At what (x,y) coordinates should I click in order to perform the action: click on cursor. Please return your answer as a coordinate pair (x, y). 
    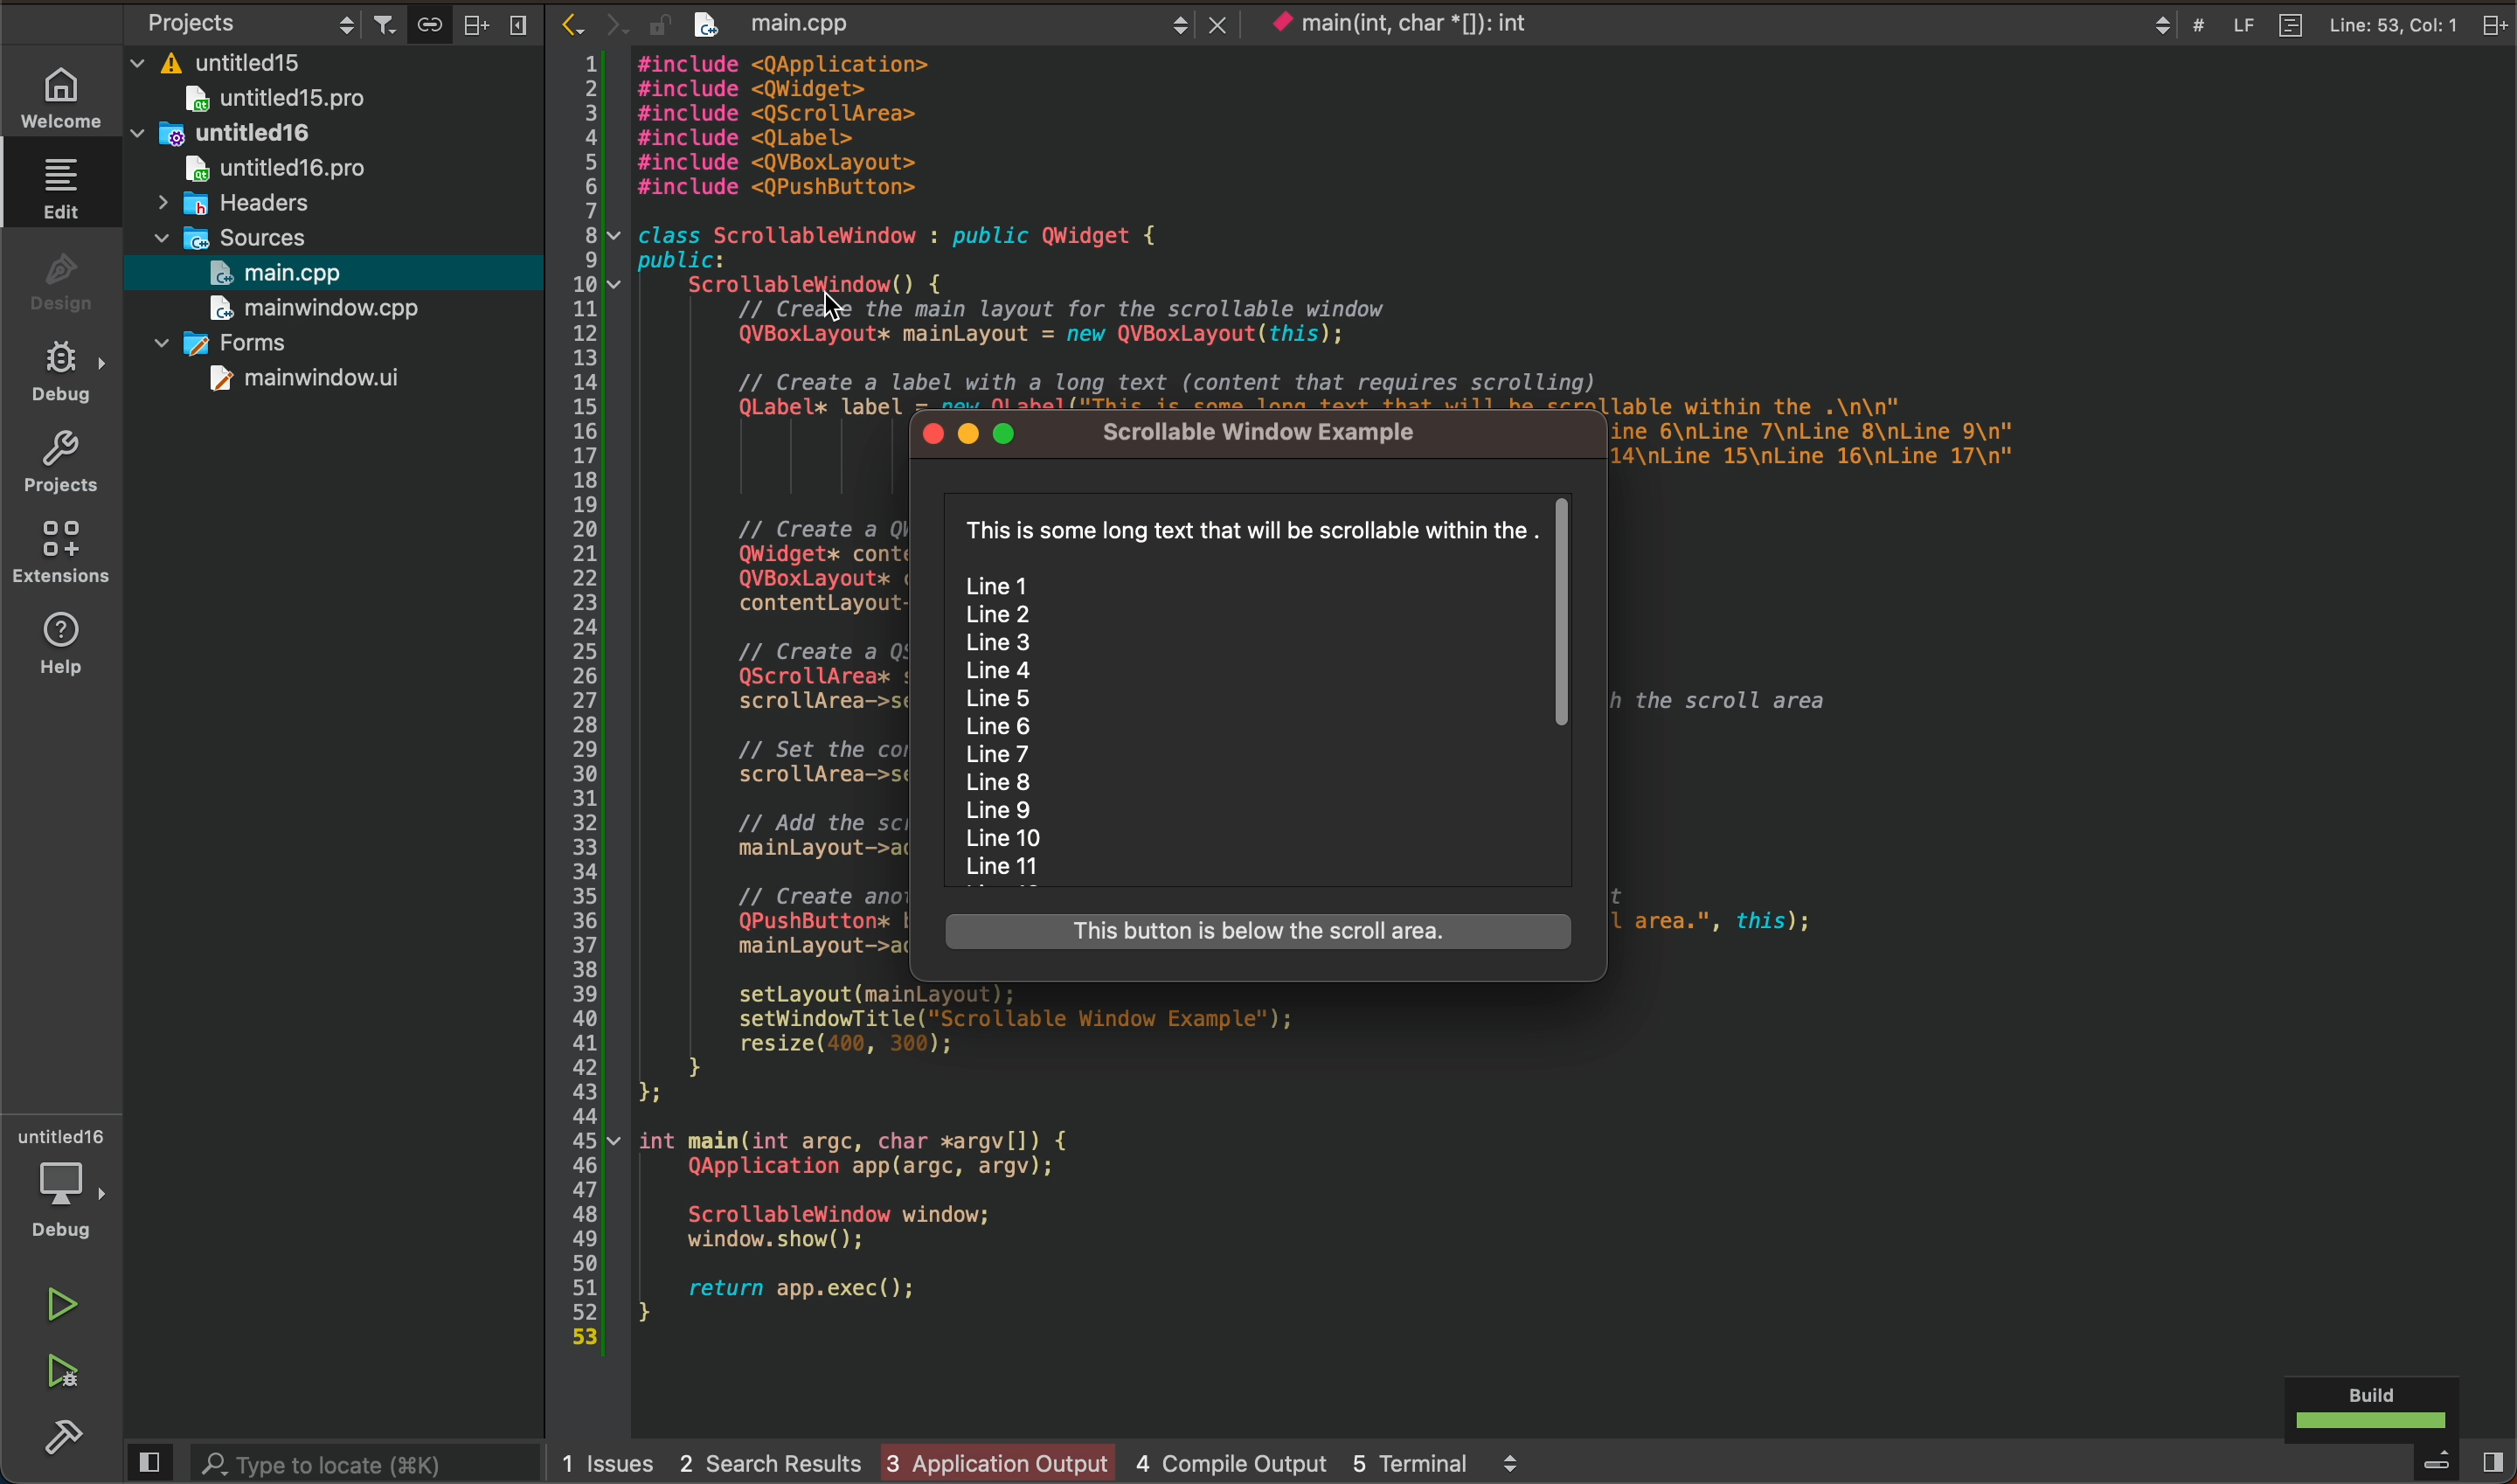
    Looking at the image, I should click on (819, 295).